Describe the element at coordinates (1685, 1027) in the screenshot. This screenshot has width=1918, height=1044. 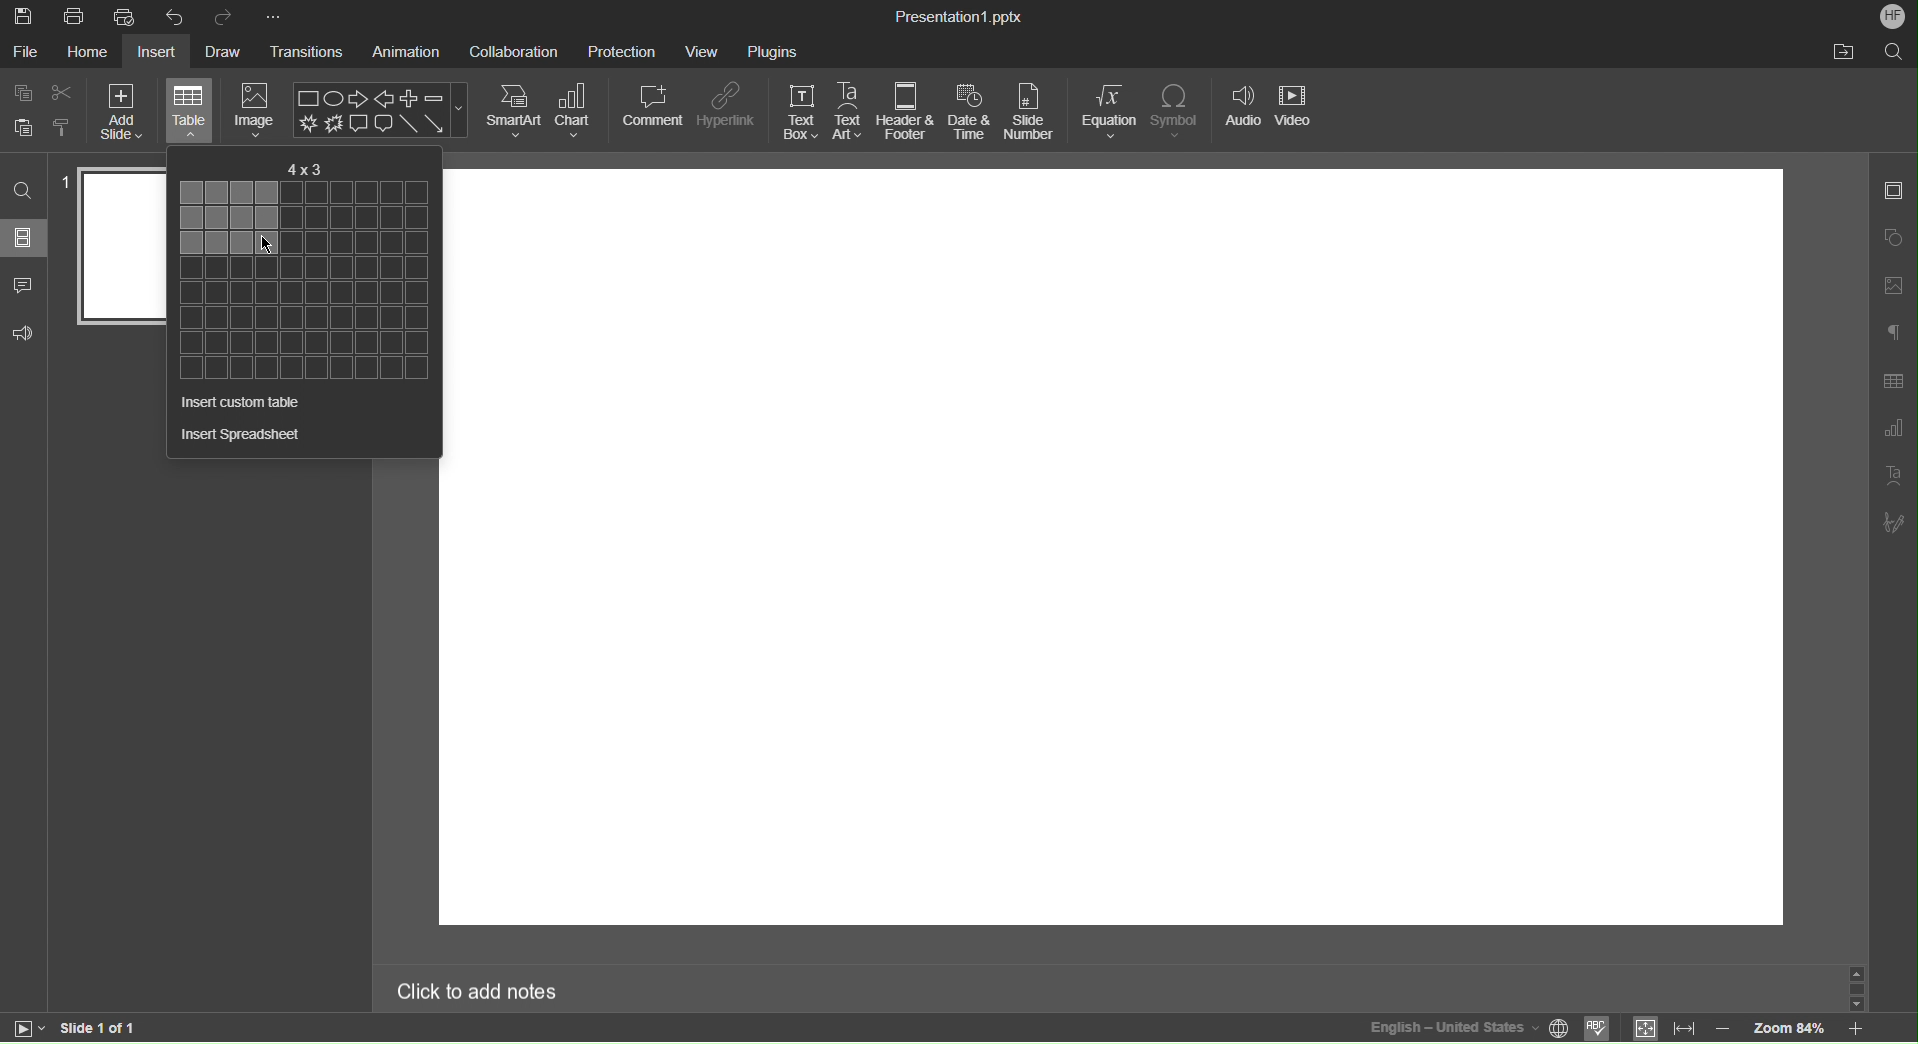
I see `fit to width` at that location.